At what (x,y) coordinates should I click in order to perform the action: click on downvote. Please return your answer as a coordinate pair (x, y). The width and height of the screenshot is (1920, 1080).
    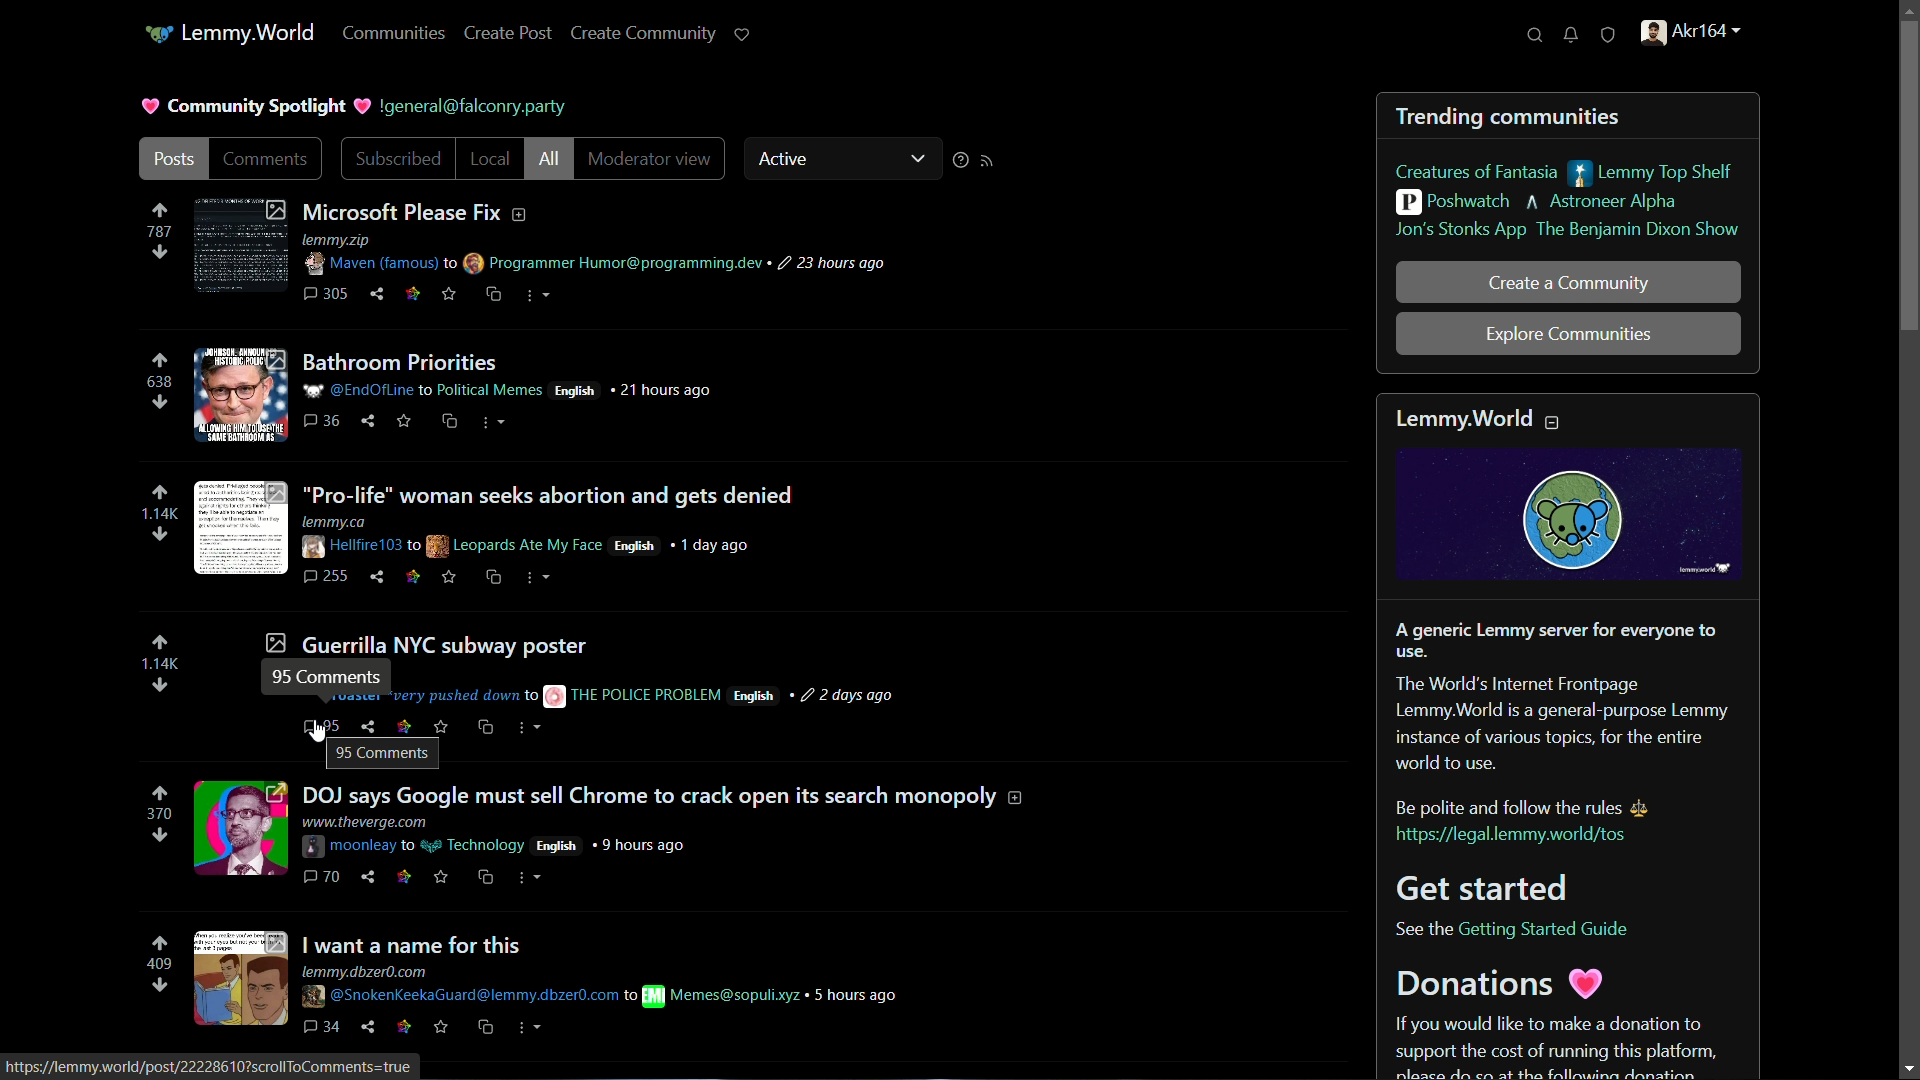
    Looking at the image, I should click on (158, 403).